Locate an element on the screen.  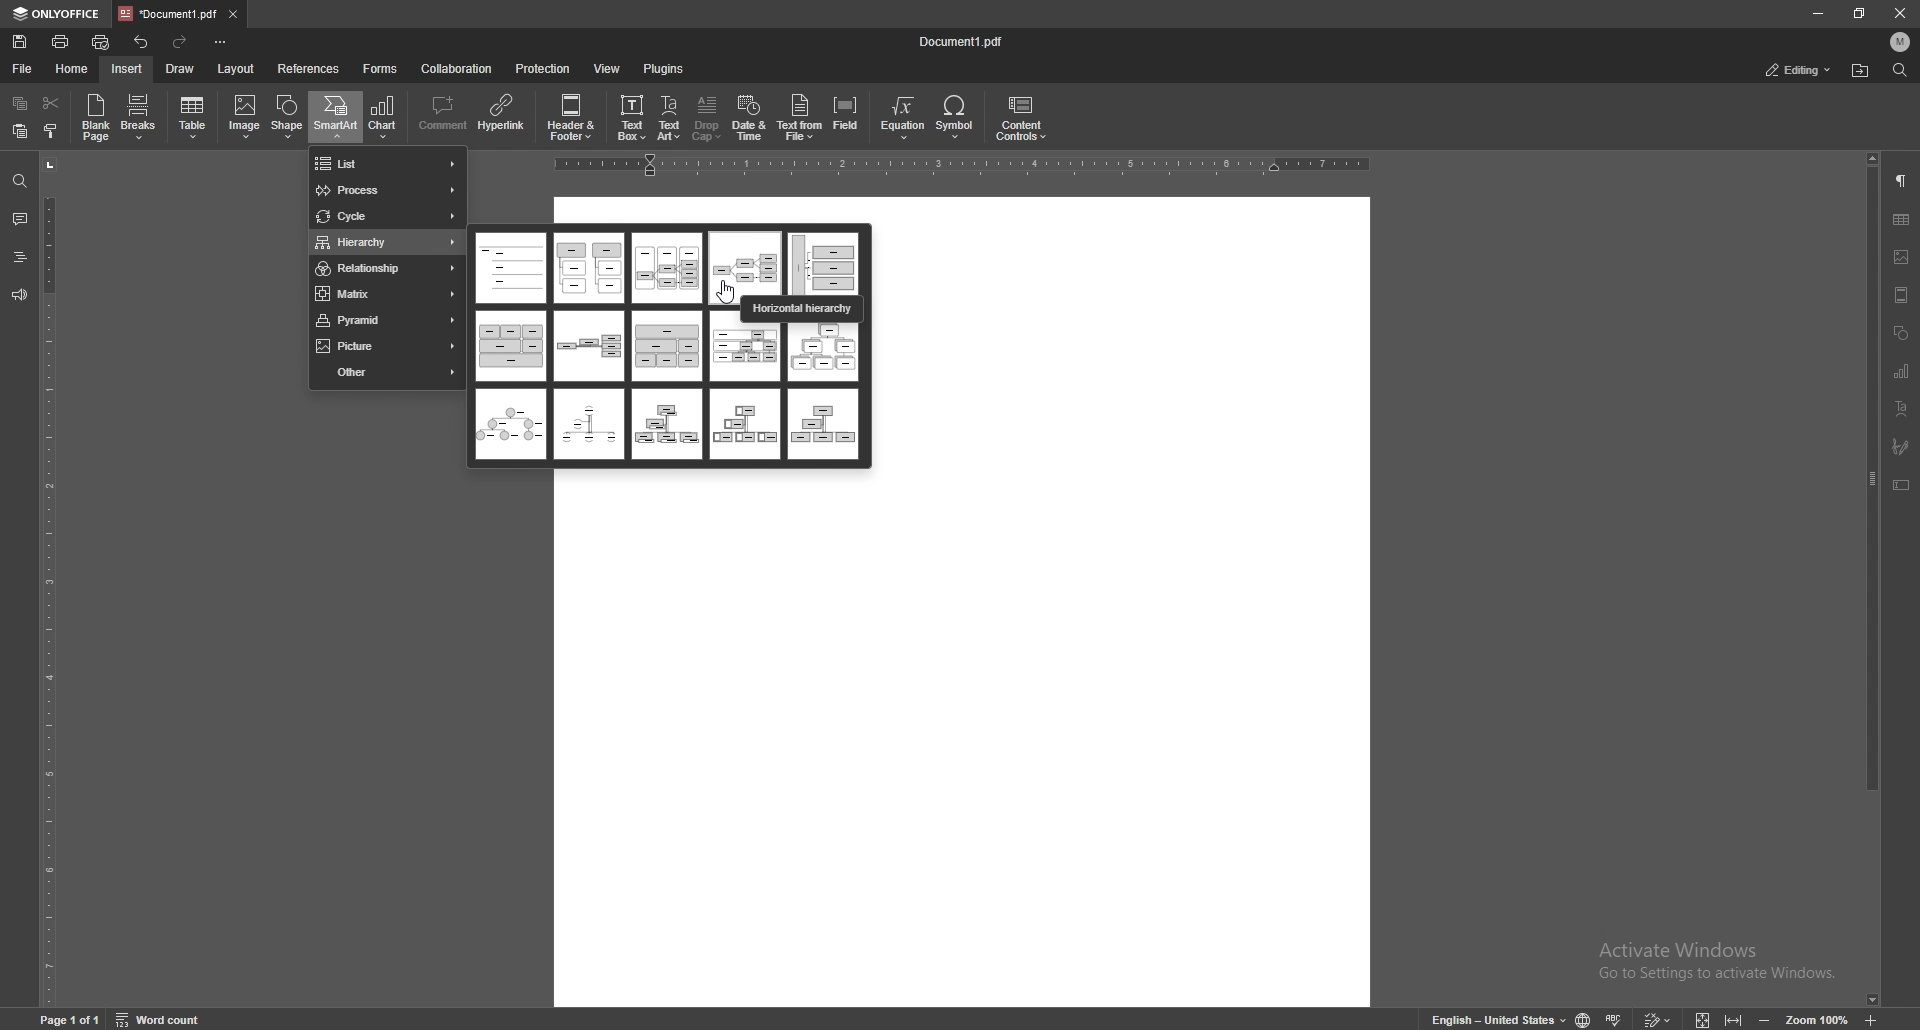
save is located at coordinates (20, 42).